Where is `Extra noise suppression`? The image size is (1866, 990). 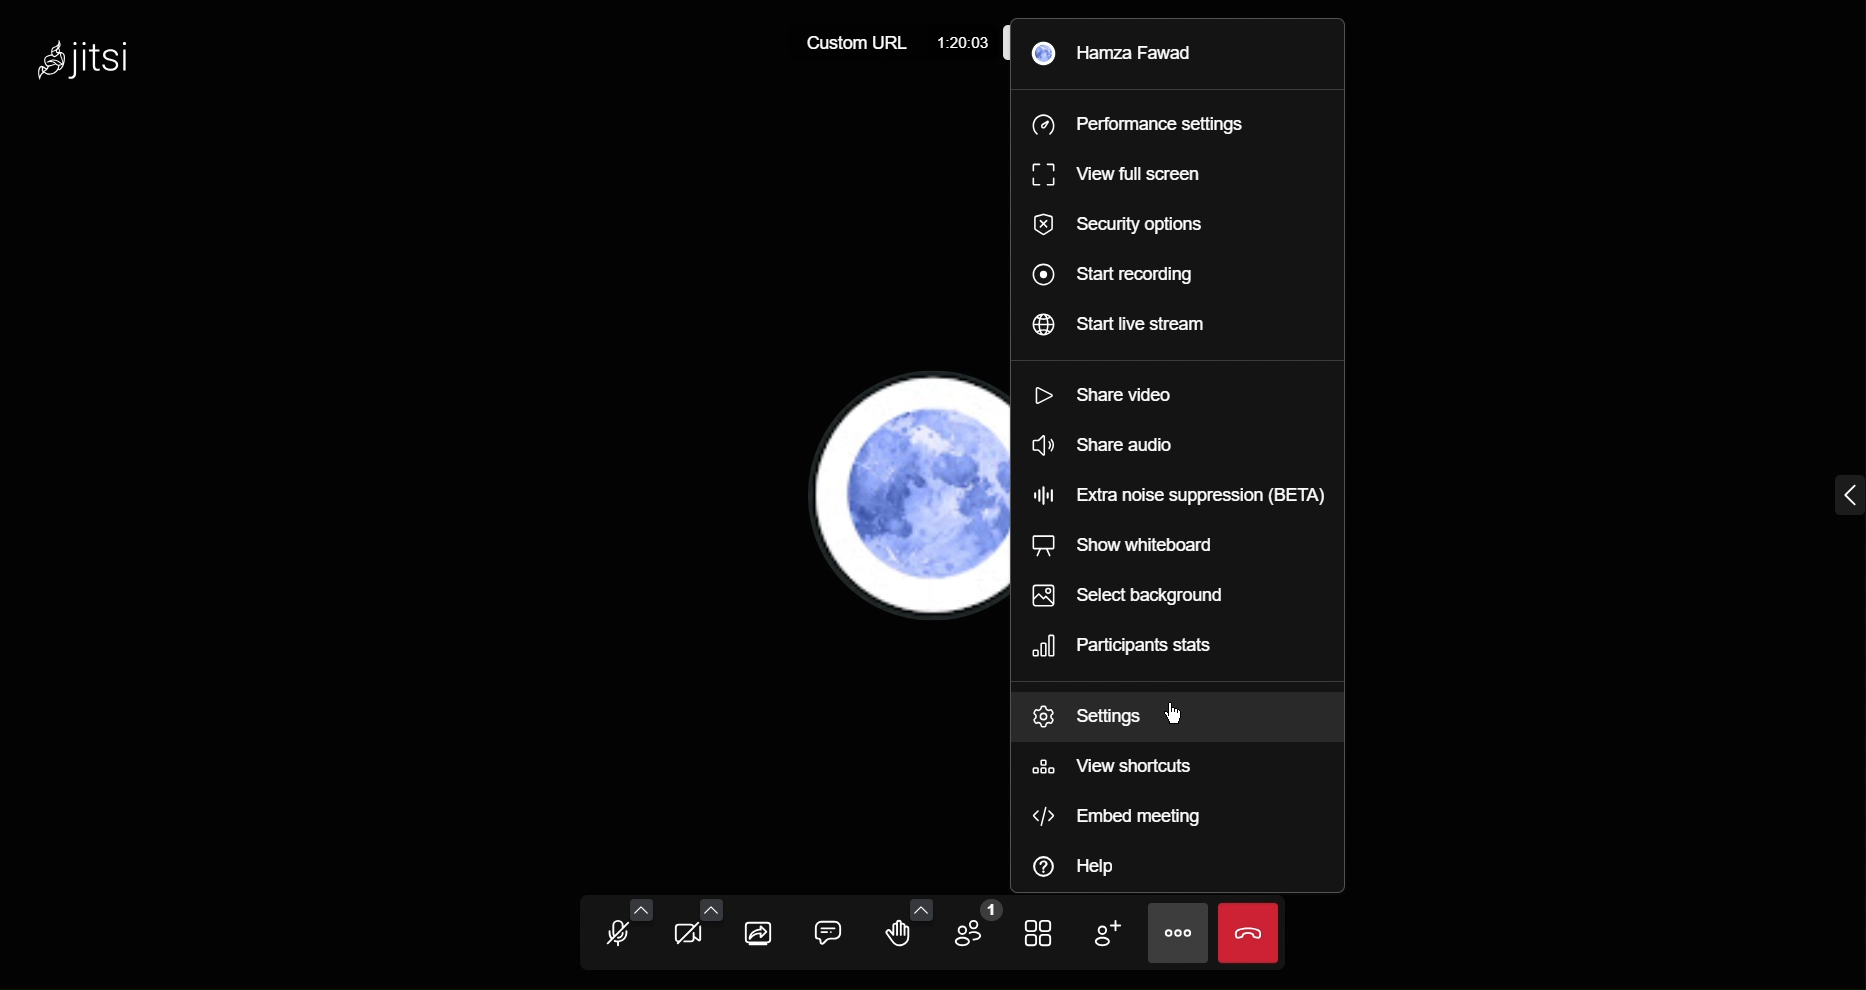
Extra noise suppression is located at coordinates (1177, 491).